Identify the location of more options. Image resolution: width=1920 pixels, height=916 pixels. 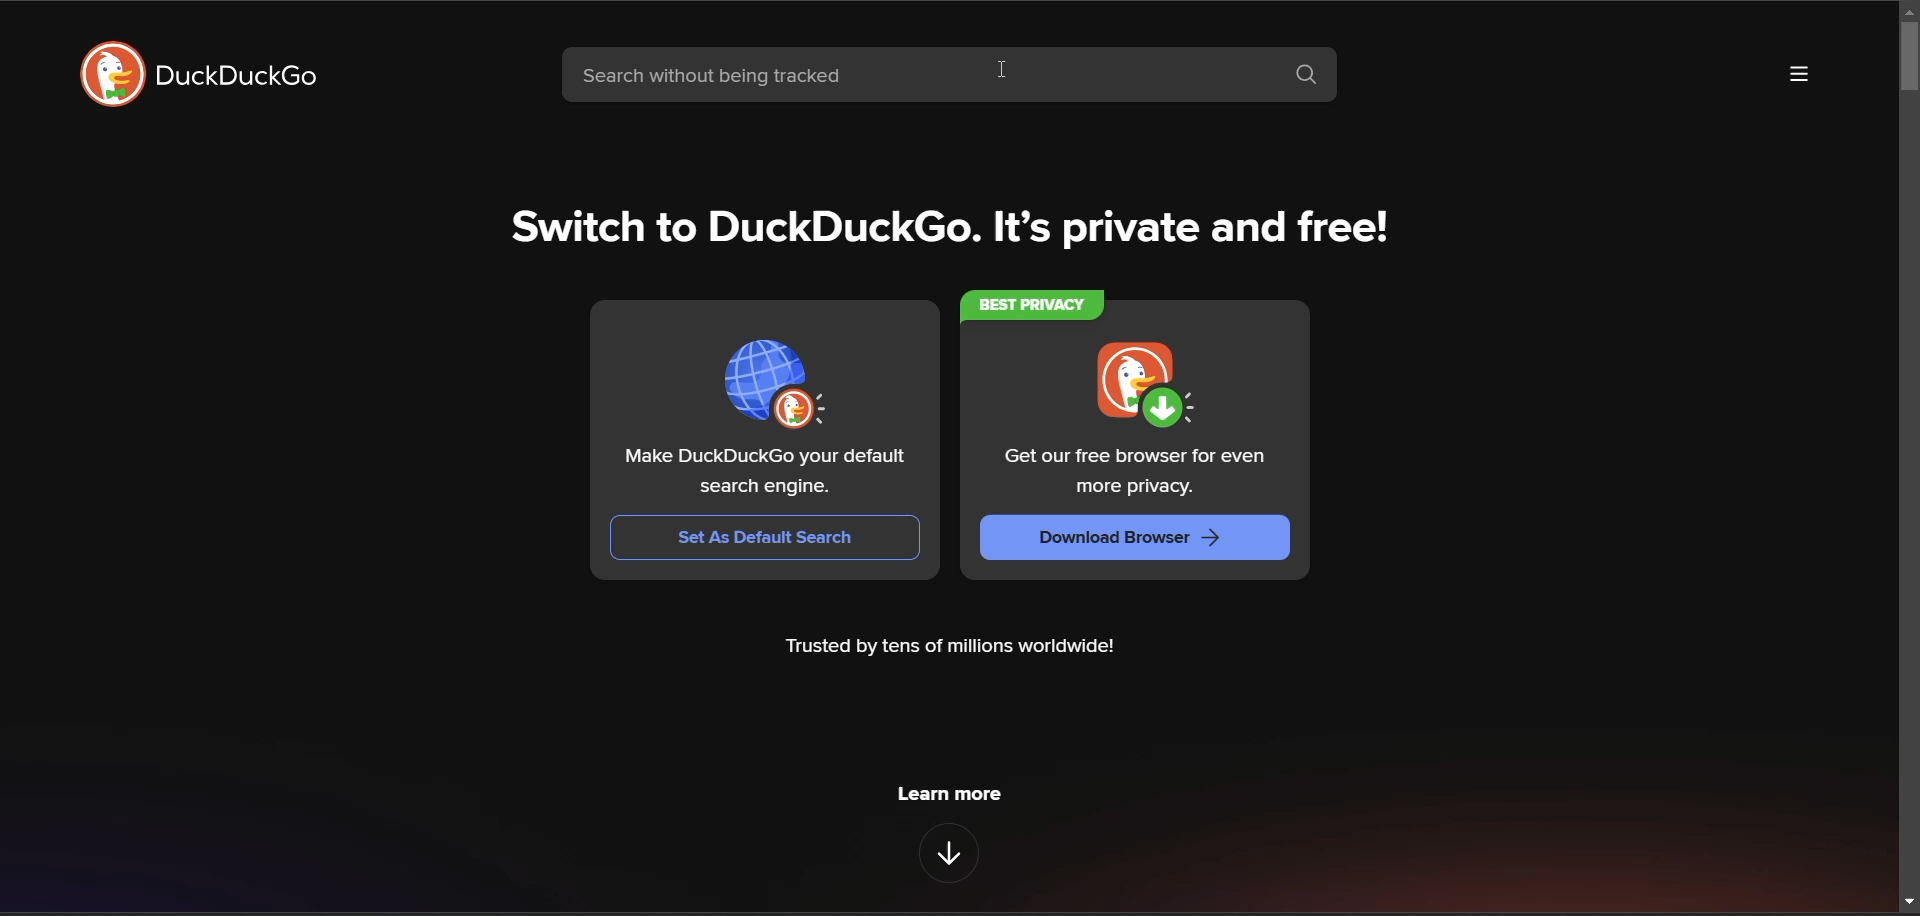
(1799, 74).